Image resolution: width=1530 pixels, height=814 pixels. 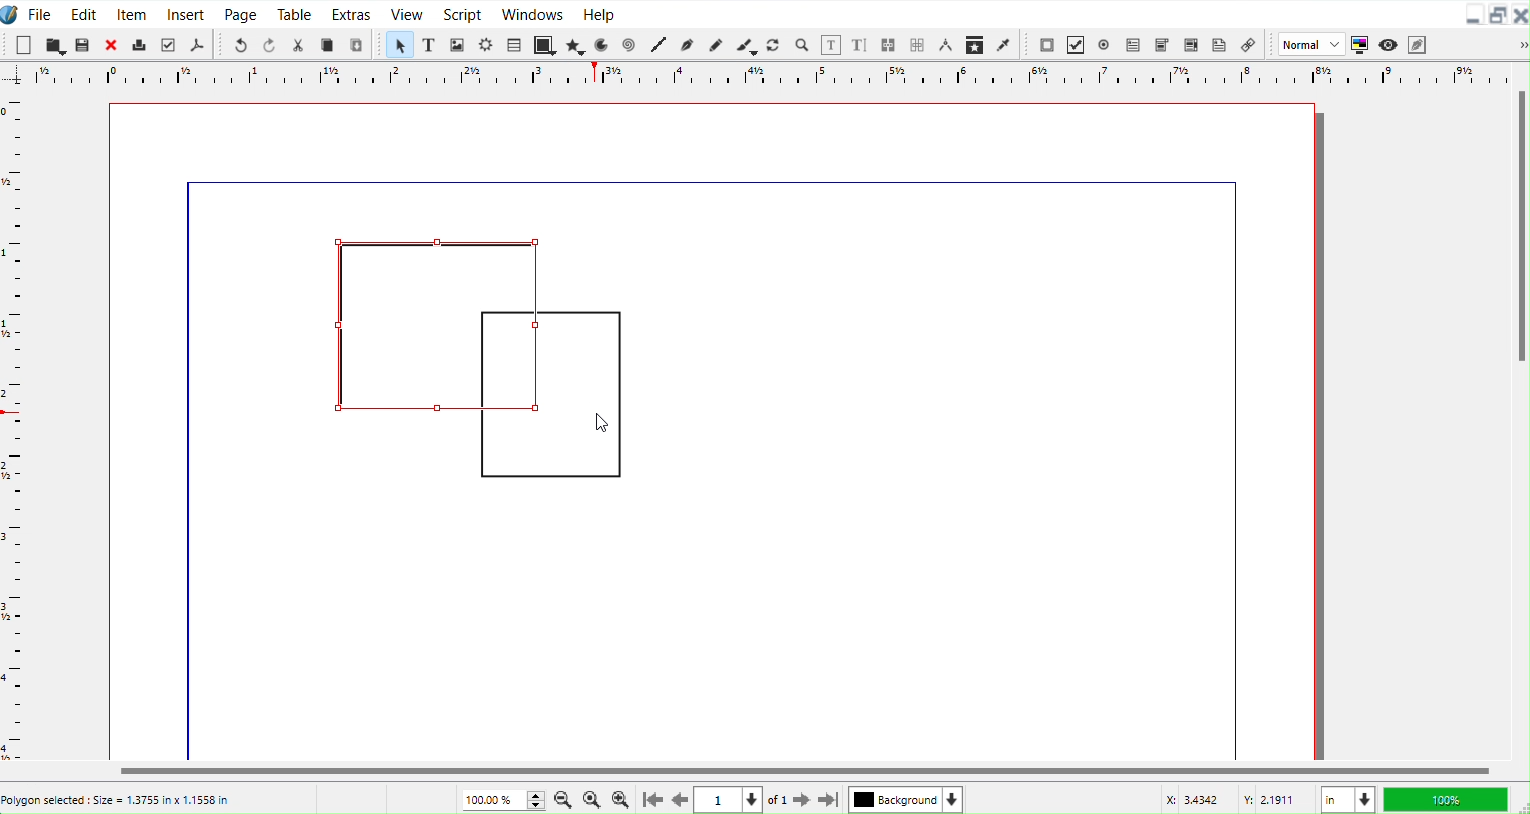 What do you see at coordinates (83, 43) in the screenshot?
I see `Save` at bounding box center [83, 43].